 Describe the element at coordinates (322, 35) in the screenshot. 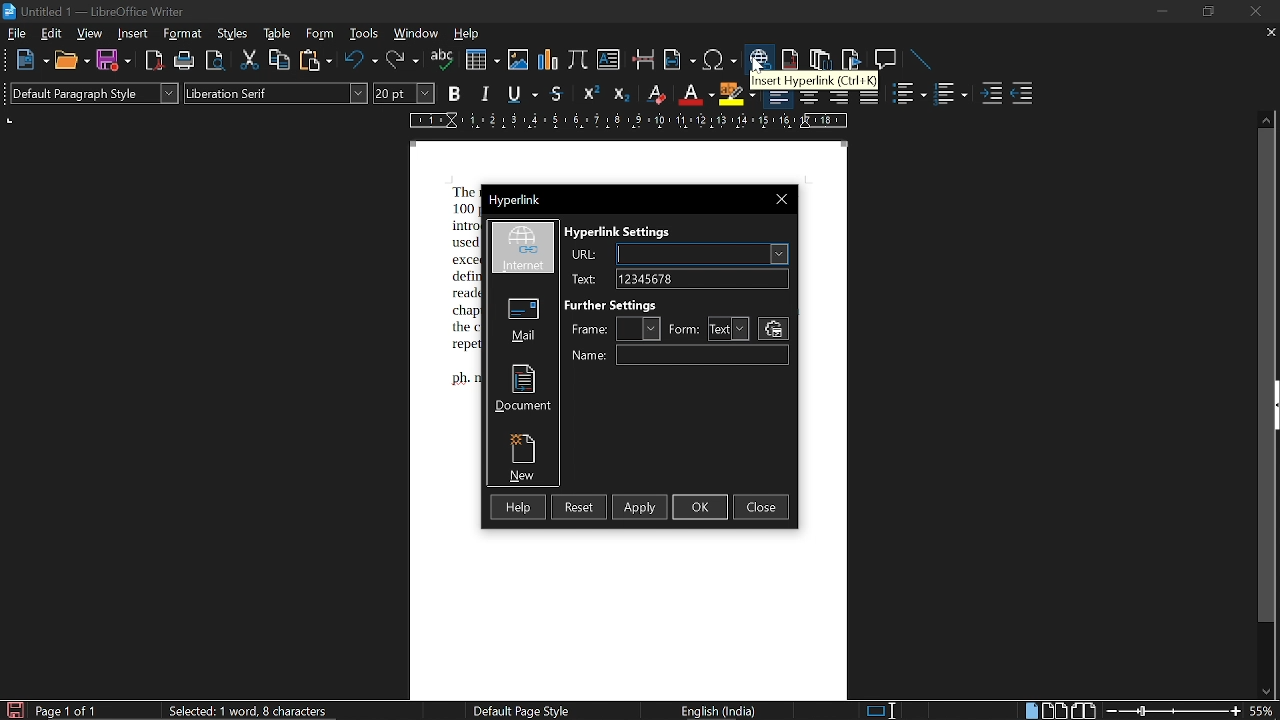

I see `form` at that location.